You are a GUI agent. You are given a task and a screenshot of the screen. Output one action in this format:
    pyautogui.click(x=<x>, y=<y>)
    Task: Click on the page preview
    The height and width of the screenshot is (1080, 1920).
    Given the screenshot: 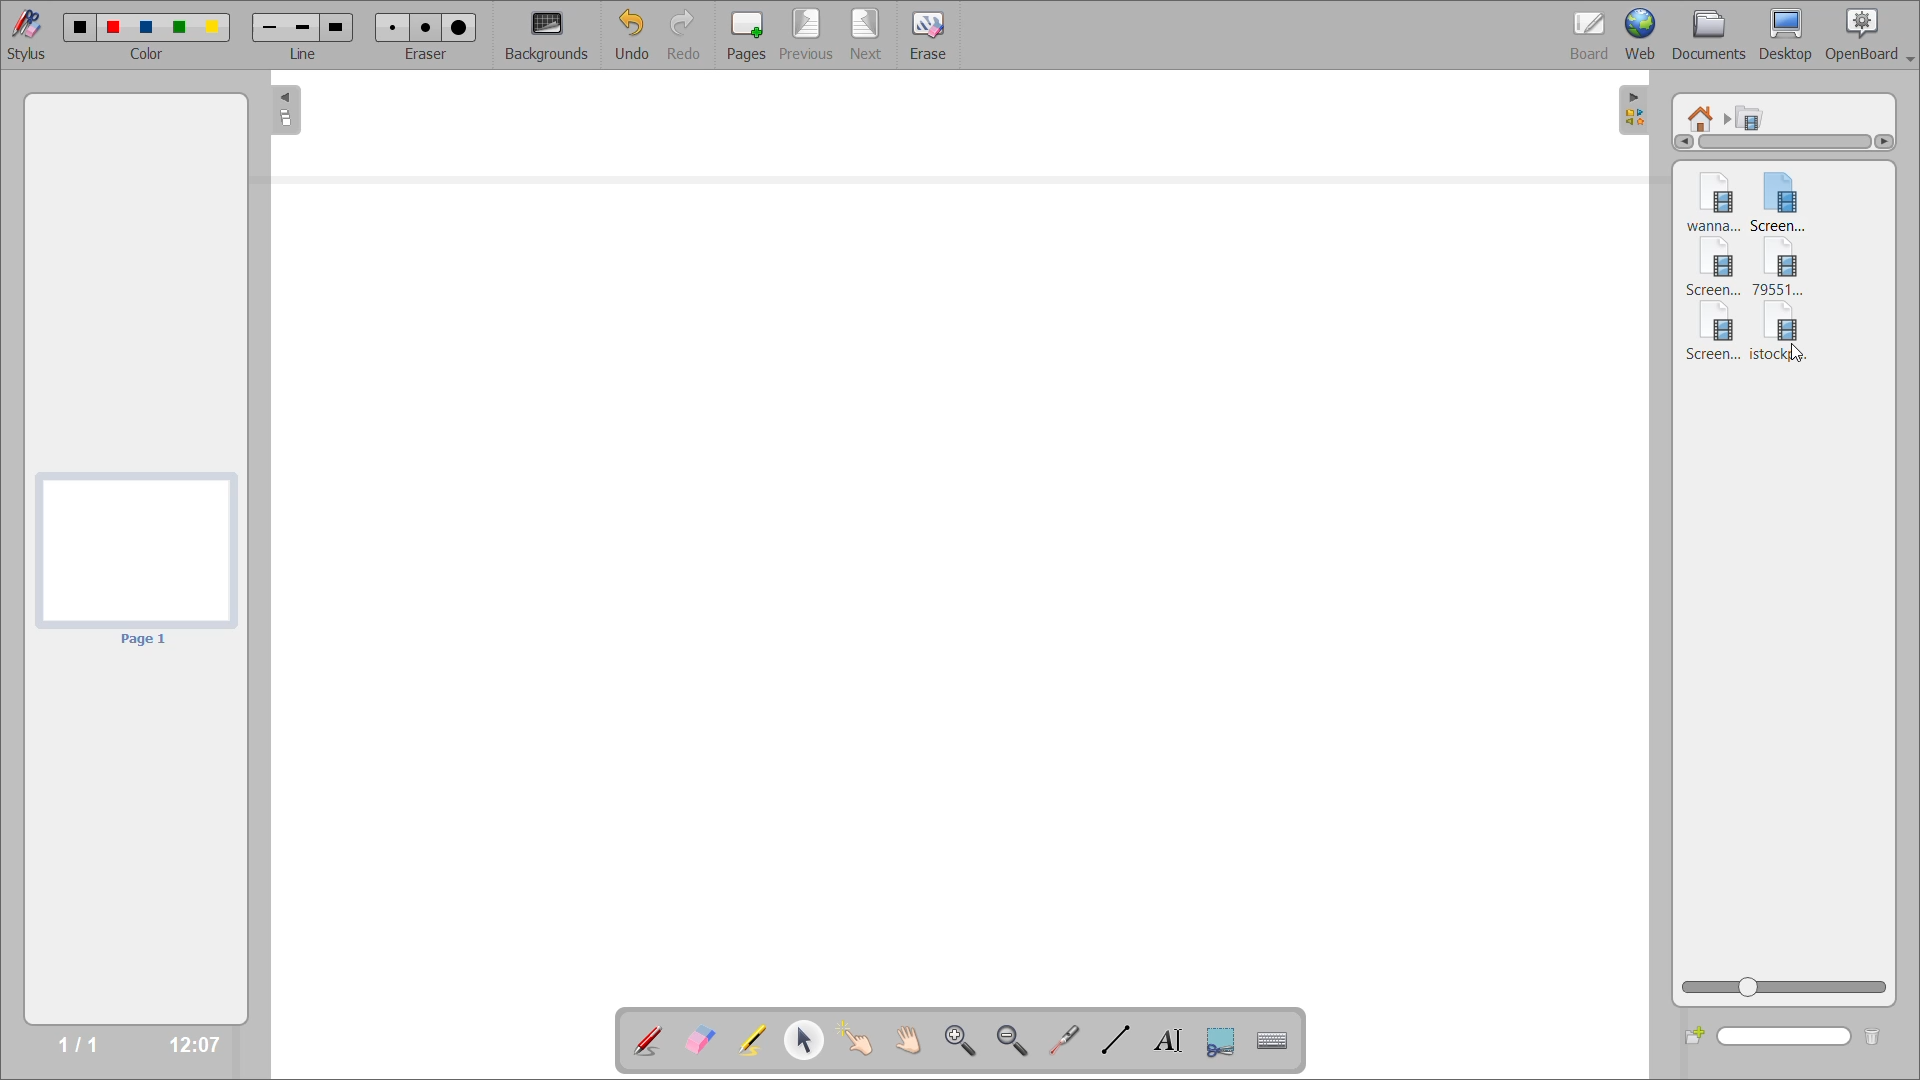 What is the action you would take?
    pyautogui.click(x=137, y=559)
    